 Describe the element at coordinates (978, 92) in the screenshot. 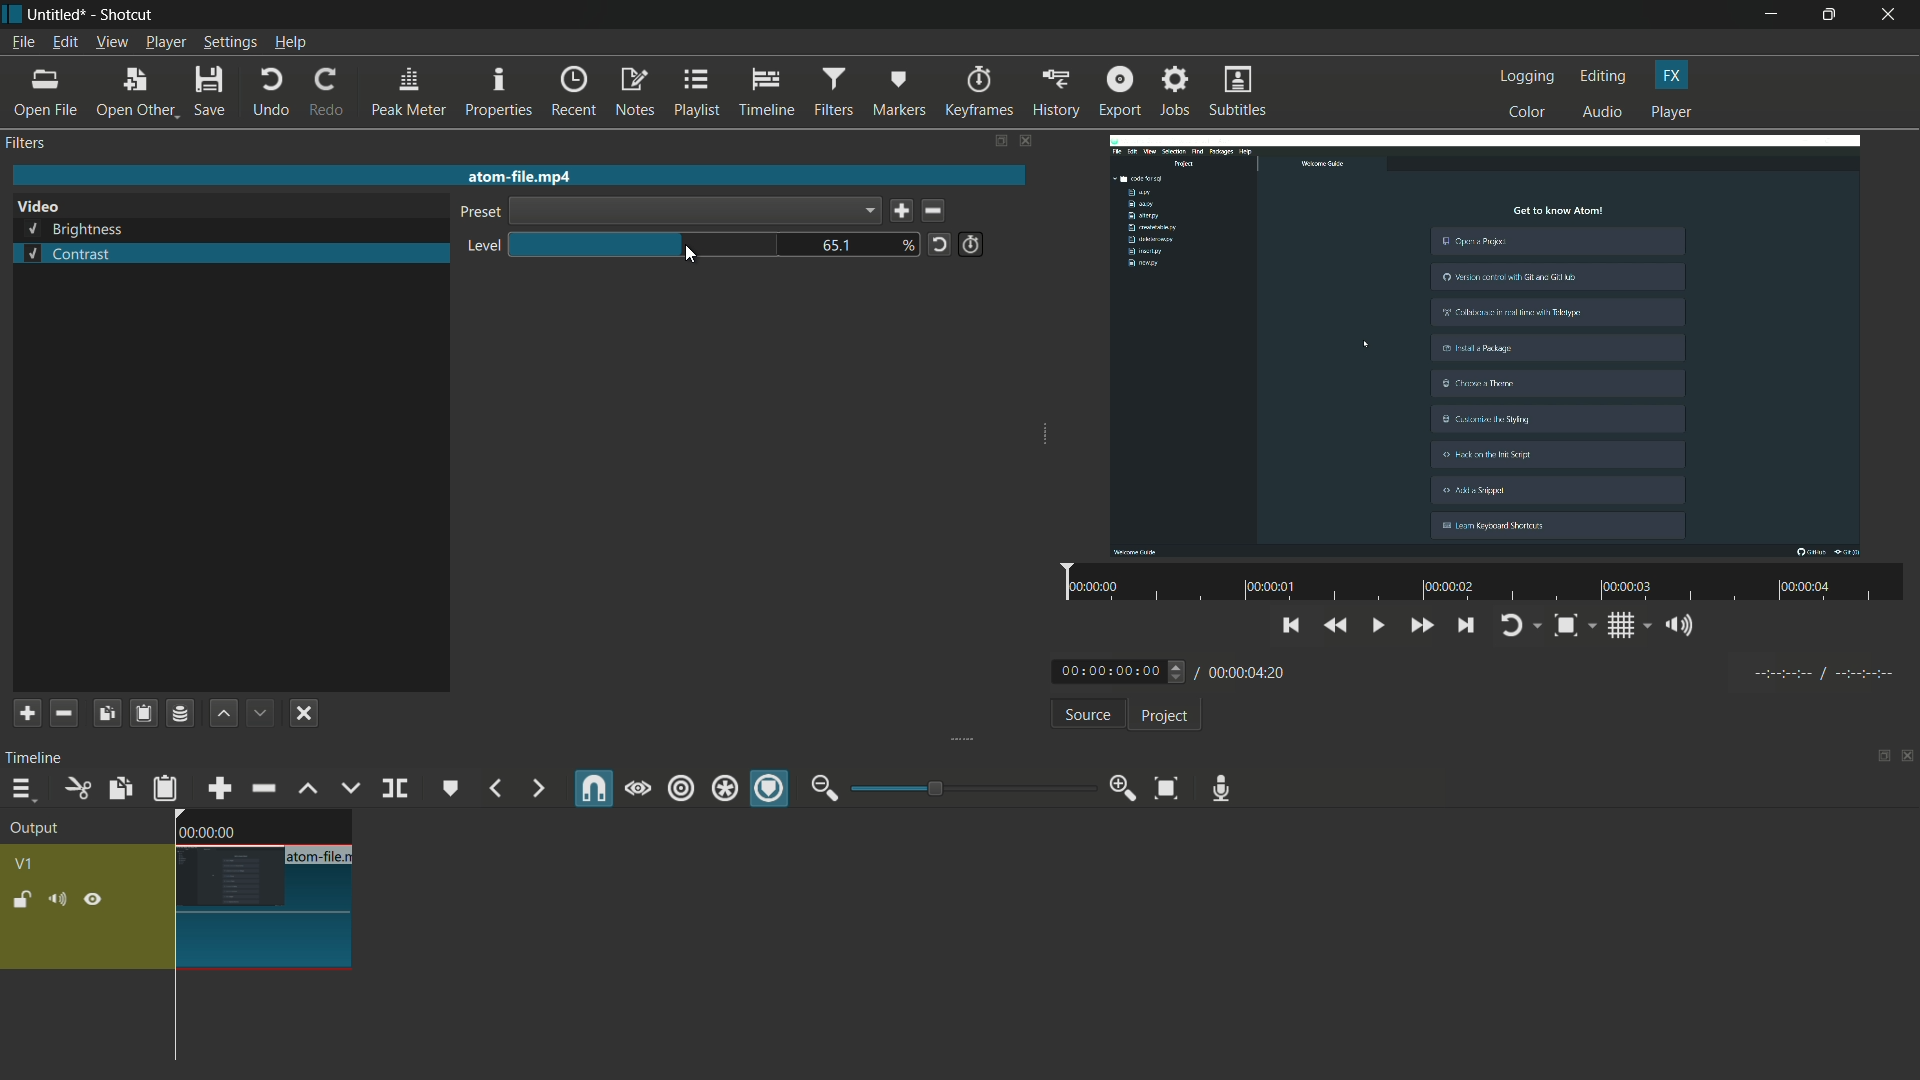

I see `keyframes` at that location.